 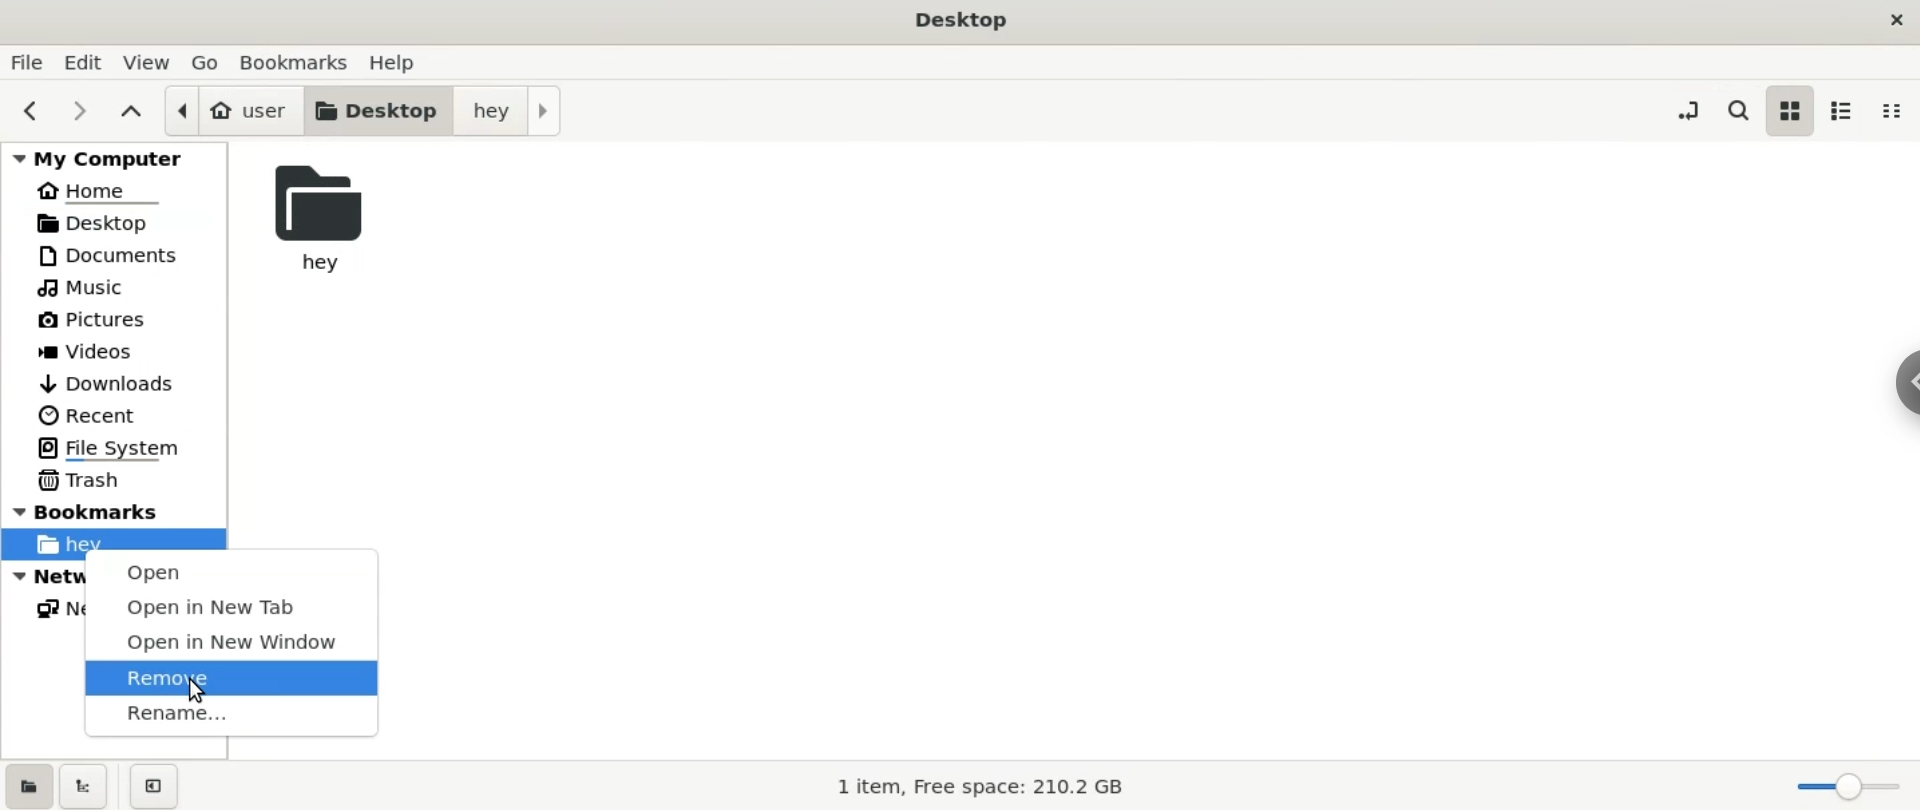 I want to click on user, so click(x=232, y=111).